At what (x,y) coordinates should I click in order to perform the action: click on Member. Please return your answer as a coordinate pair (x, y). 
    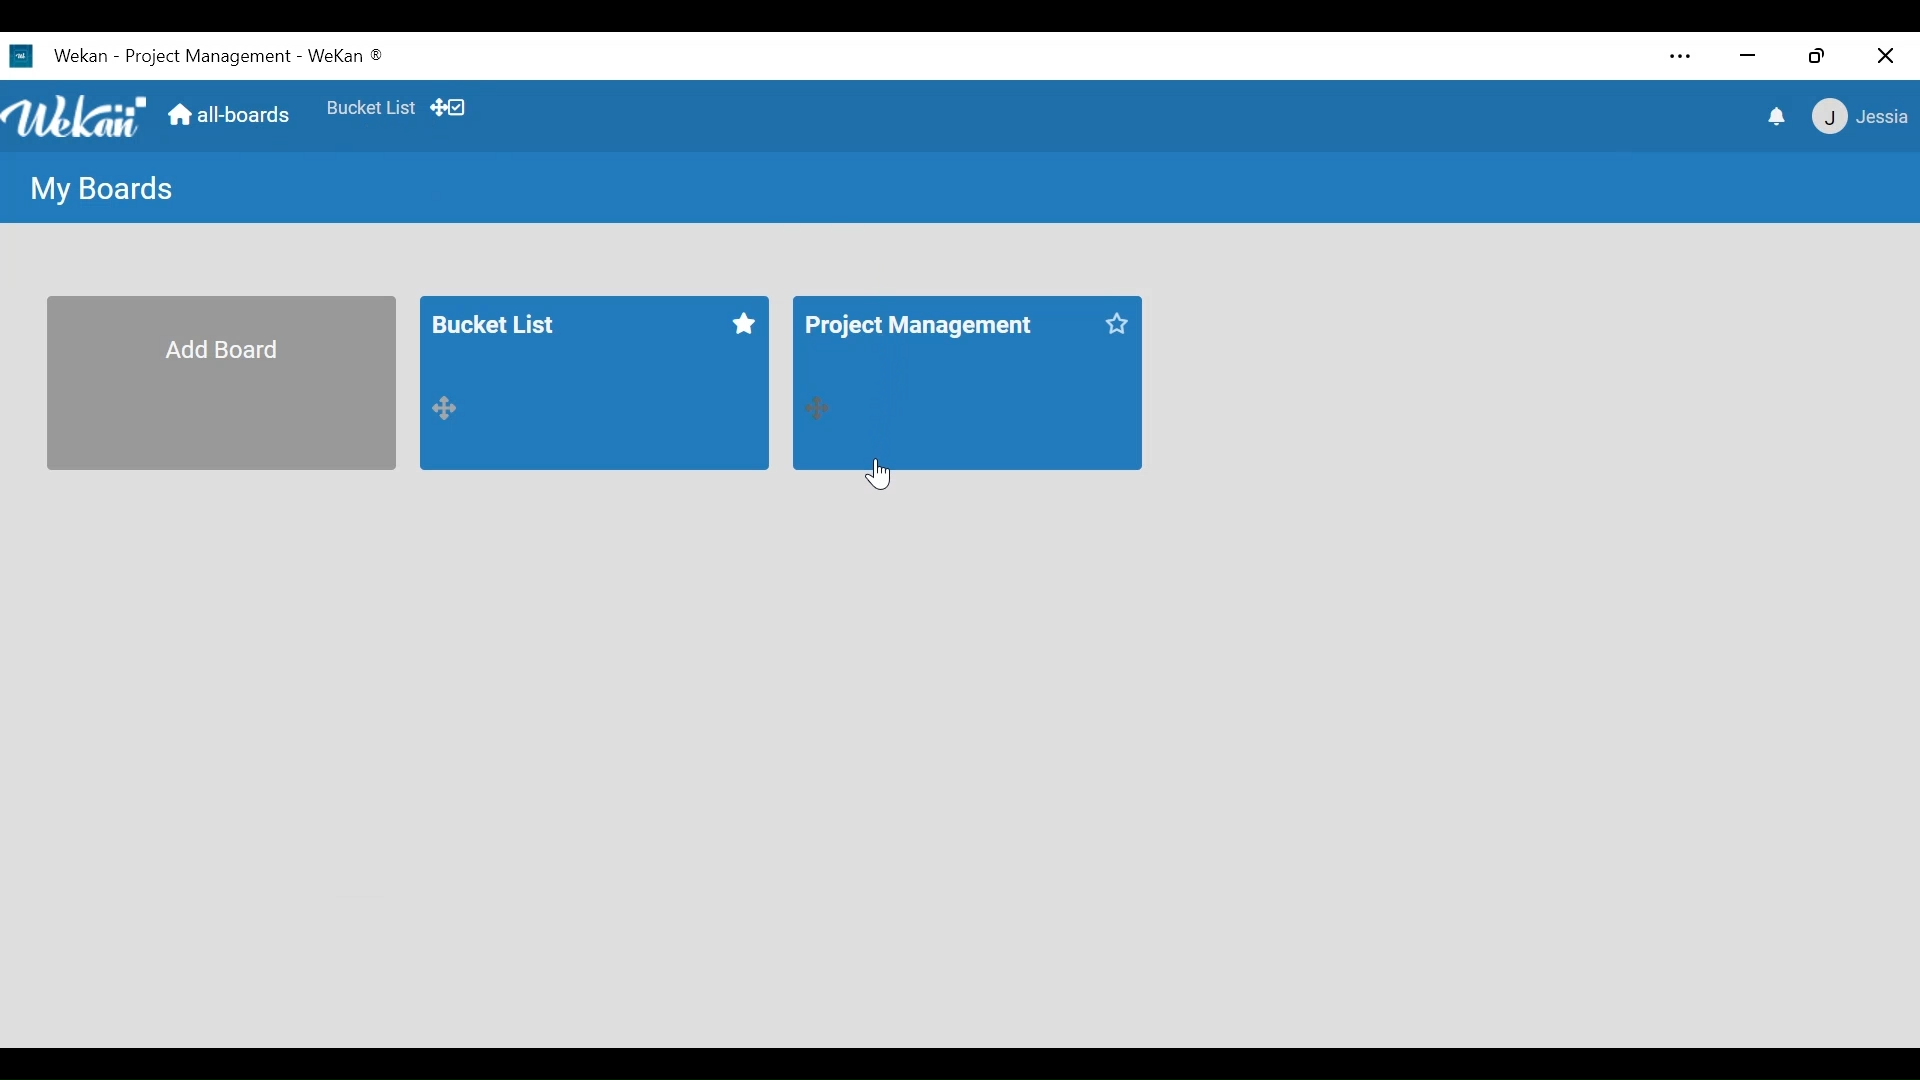
    Looking at the image, I should click on (1862, 118).